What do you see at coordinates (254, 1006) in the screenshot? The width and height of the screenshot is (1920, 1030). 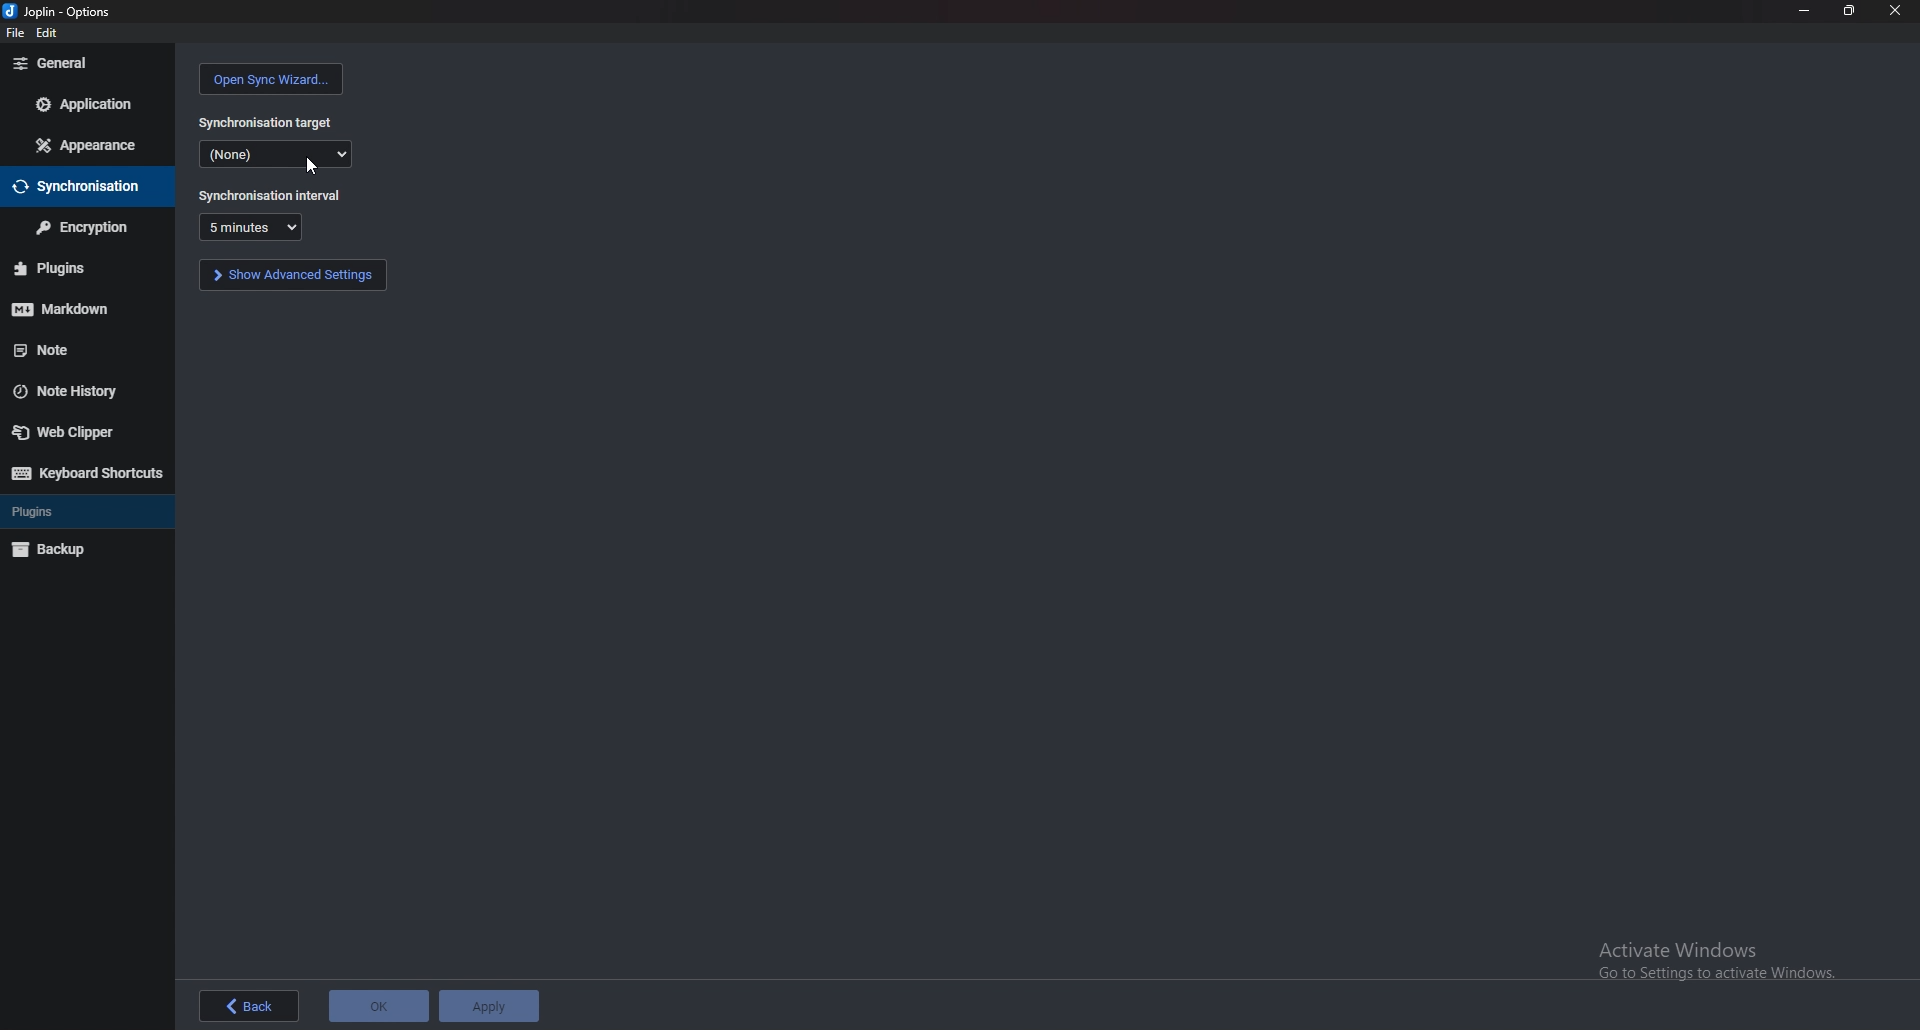 I see `back` at bounding box center [254, 1006].